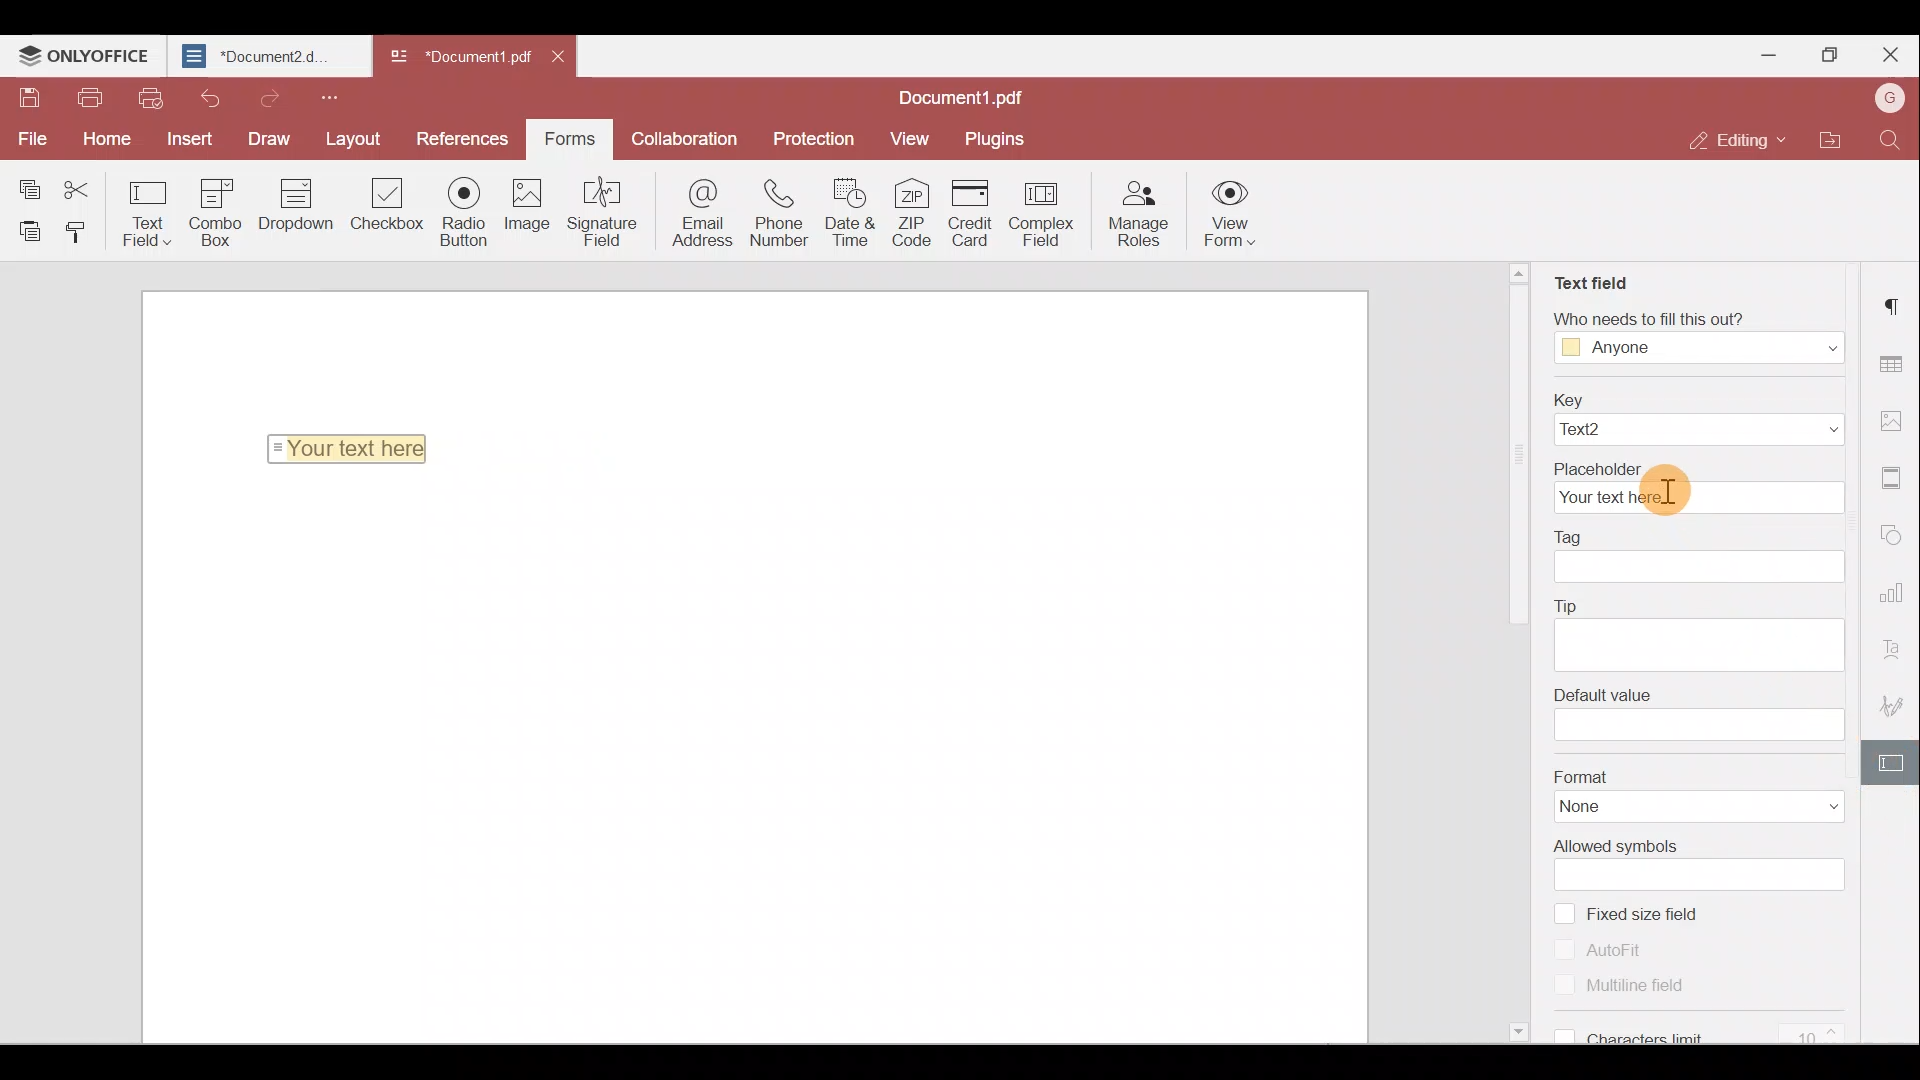  I want to click on Signature field, so click(607, 214).